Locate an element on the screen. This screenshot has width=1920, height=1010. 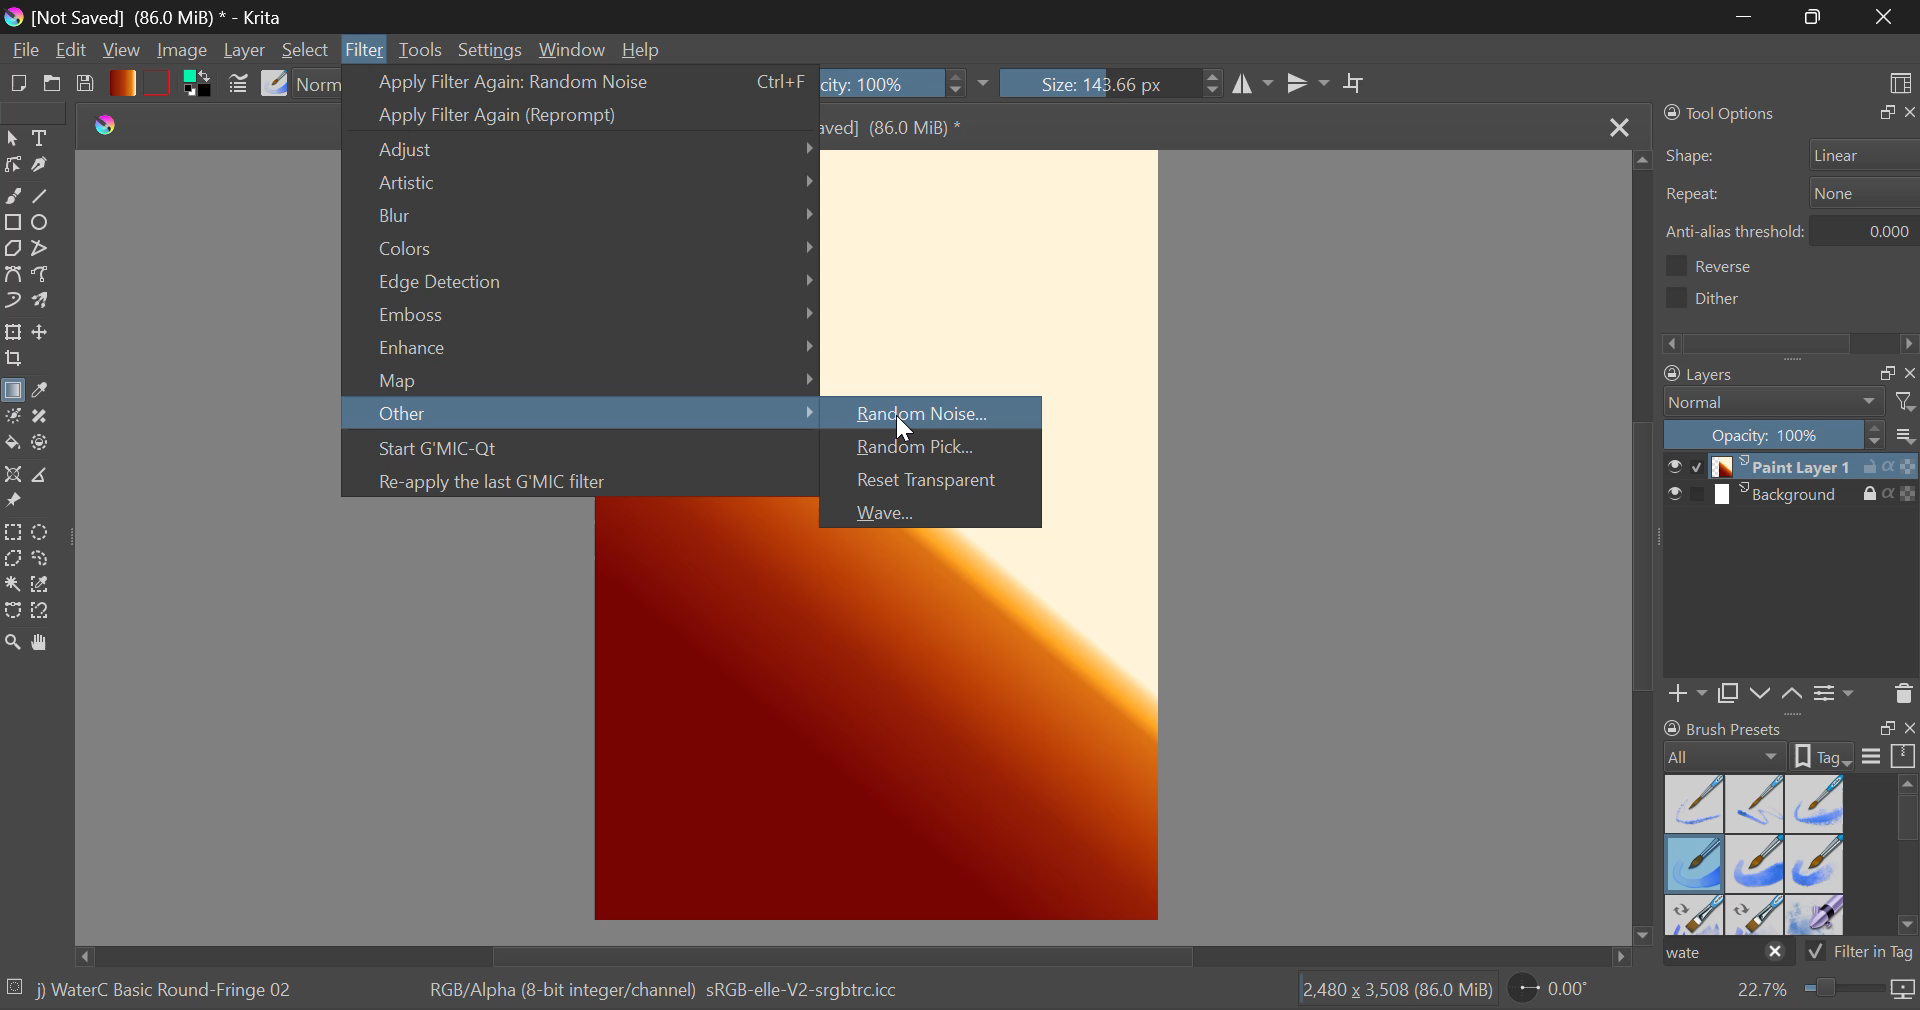
Crop is located at coordinates (1356, 85).